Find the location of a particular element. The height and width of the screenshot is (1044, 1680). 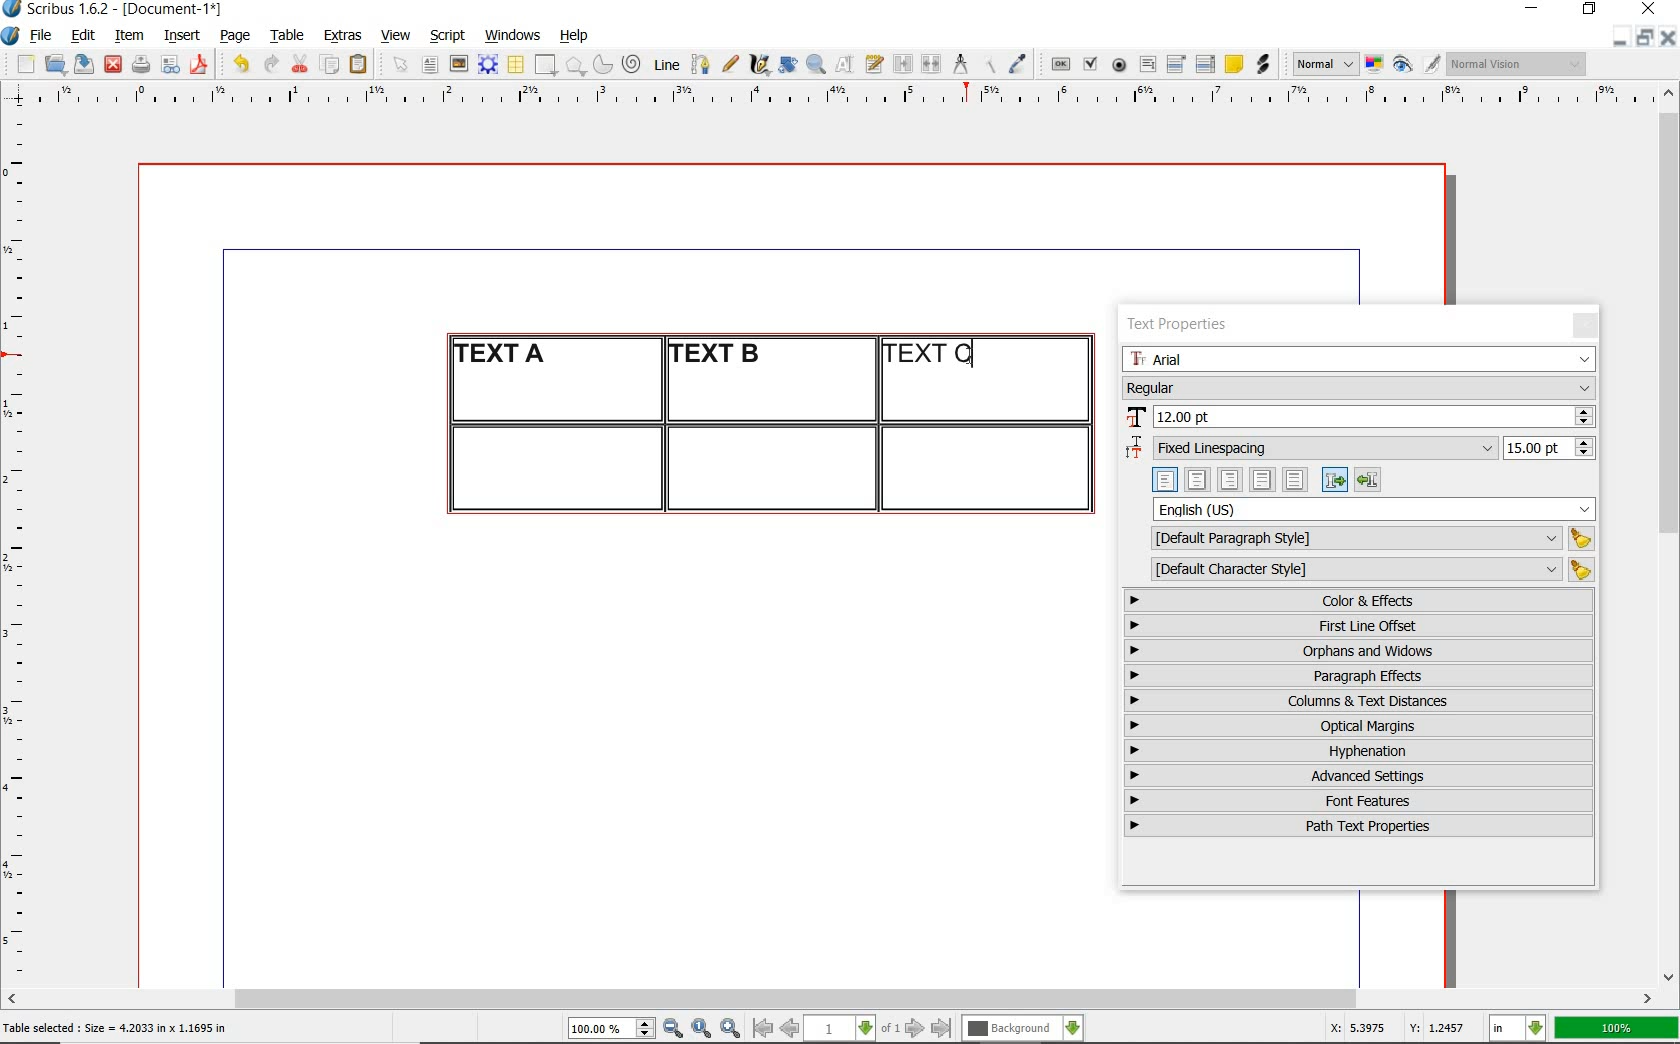

preview mode is located at coordinates (1417, 65).